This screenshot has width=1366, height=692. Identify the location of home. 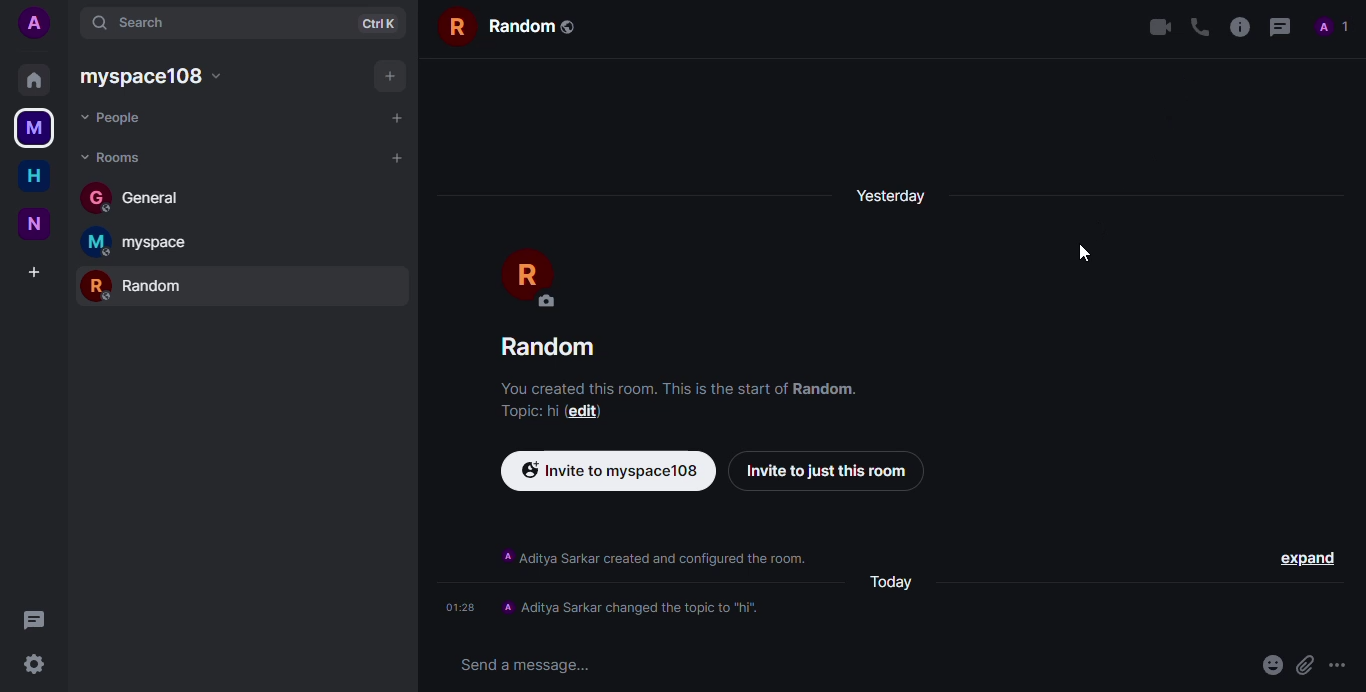
(31, 78).